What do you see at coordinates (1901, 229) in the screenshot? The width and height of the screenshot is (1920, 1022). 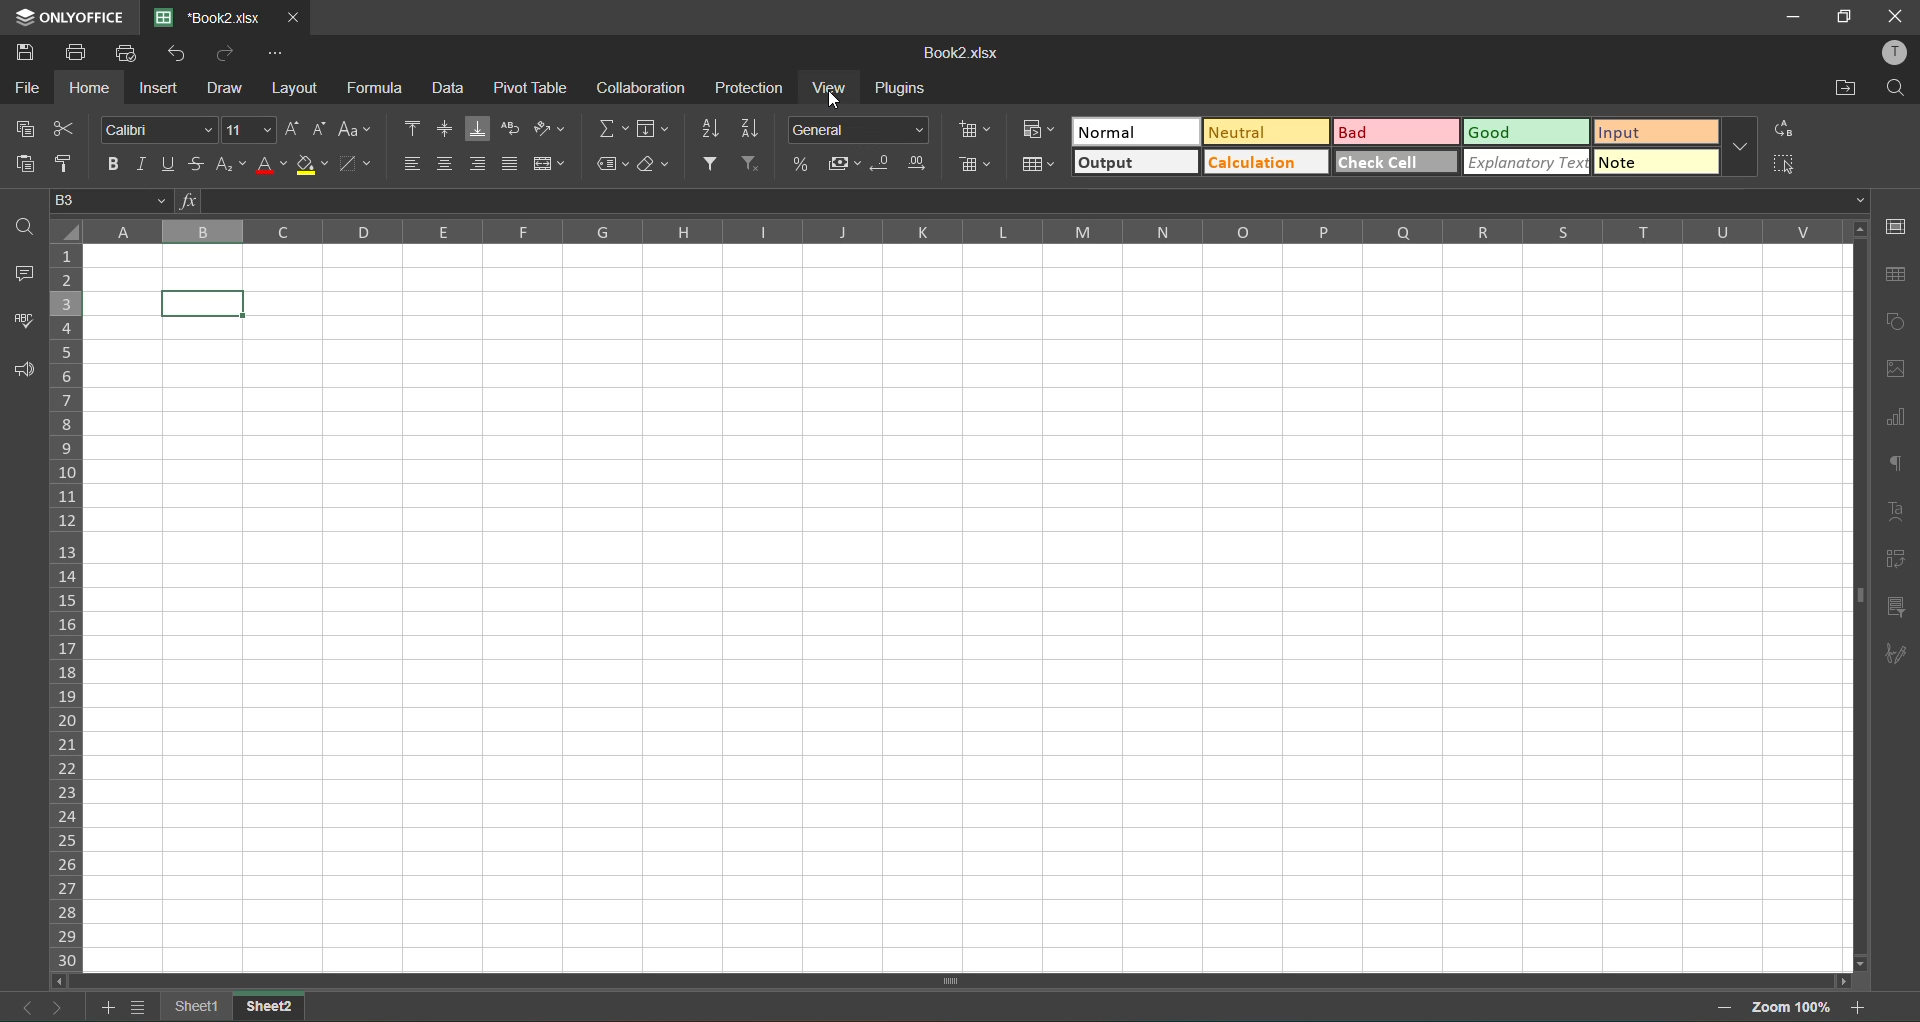 I see `cell settings` at bounding box center [1901, 229].